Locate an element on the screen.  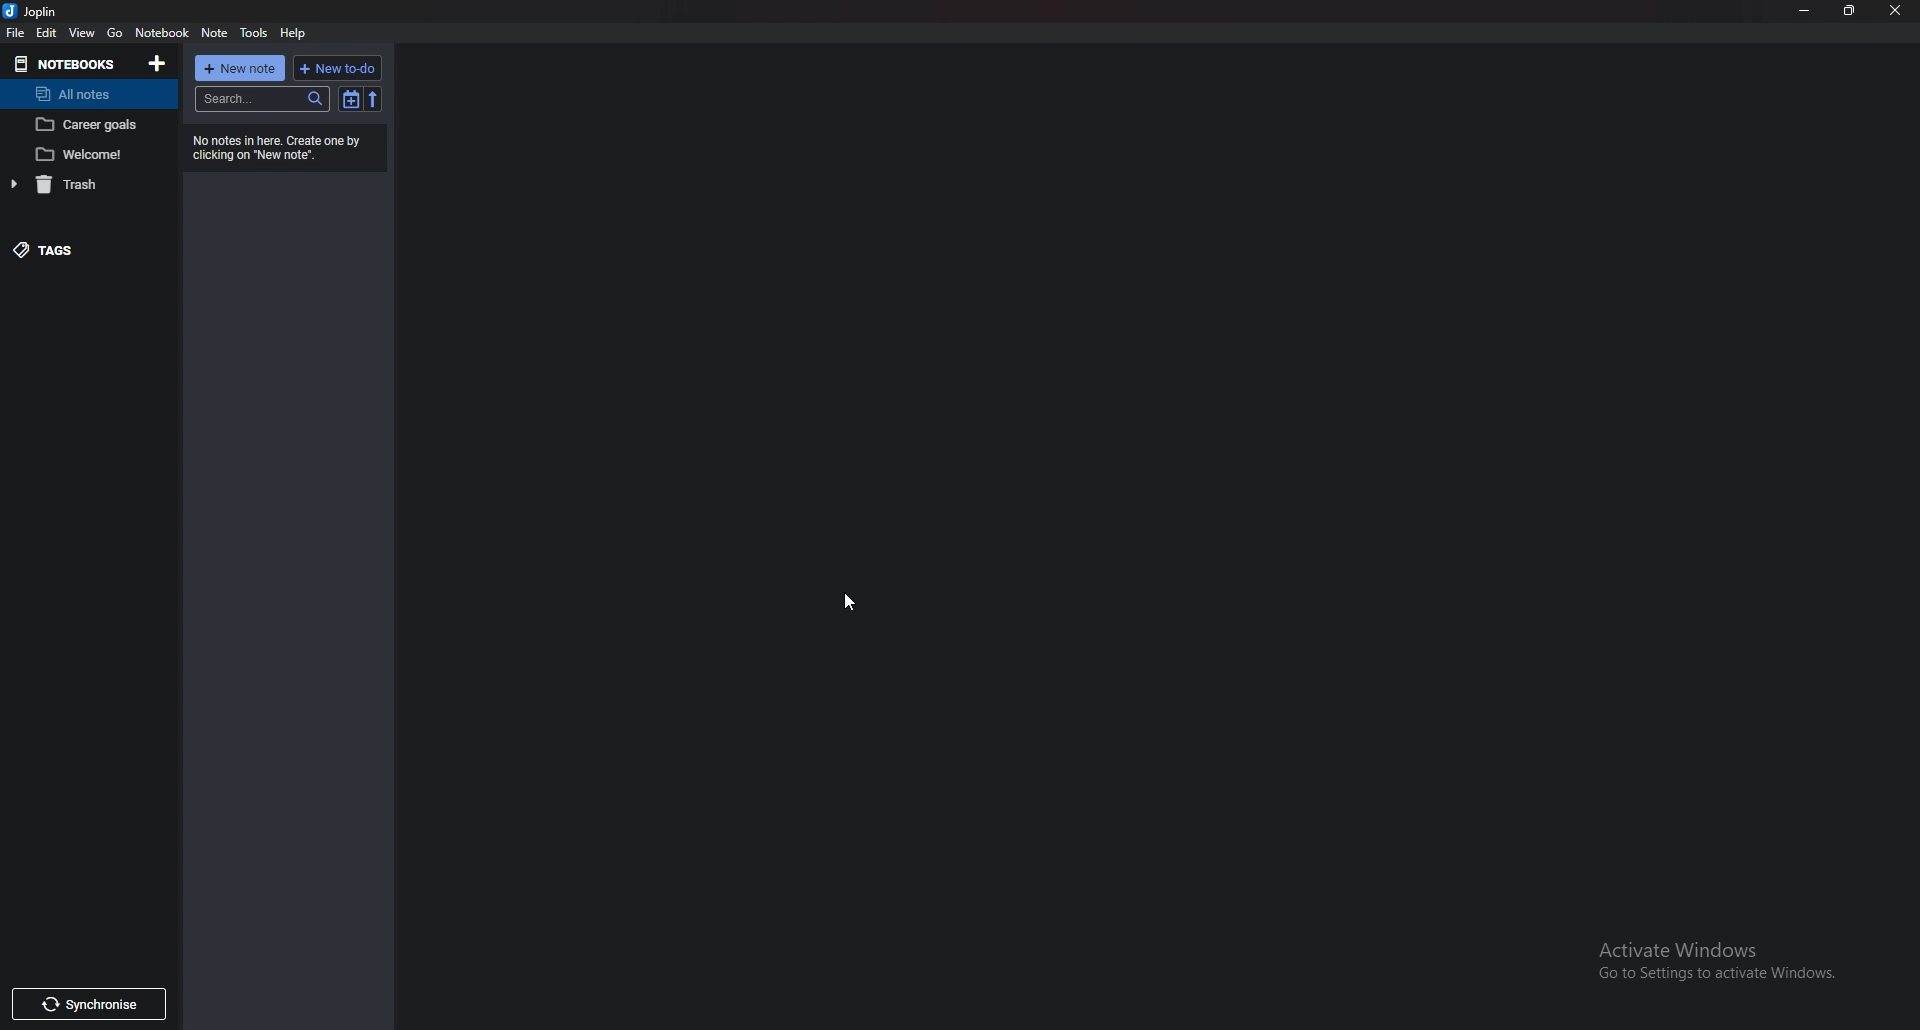
note is located at coordinates (83, 124).